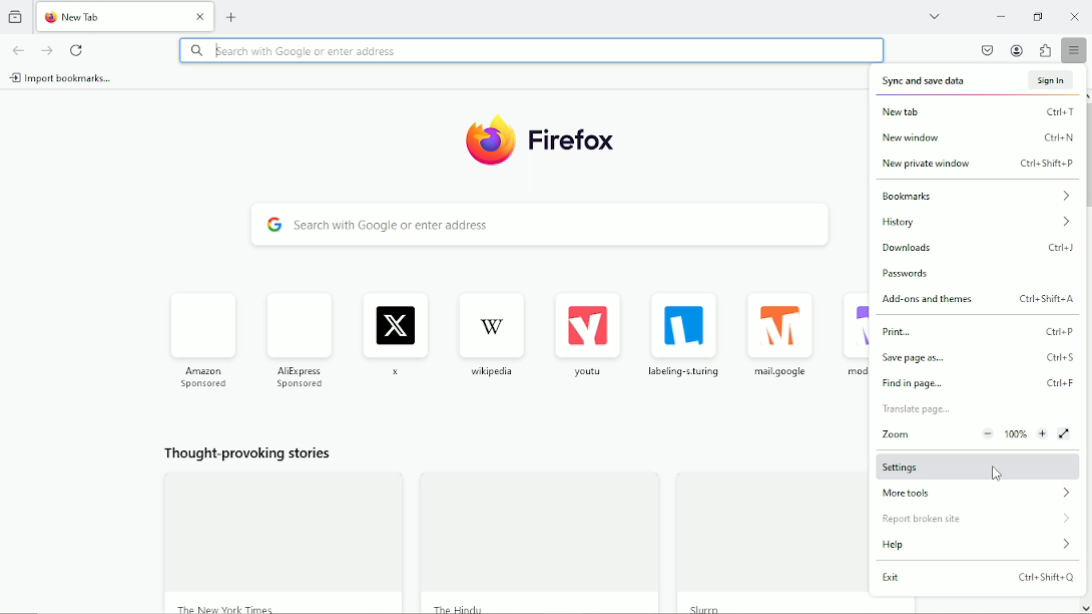  Describe the element at coordinates (980, 194) in the screenshot. I see `Bookmarks` at that location.